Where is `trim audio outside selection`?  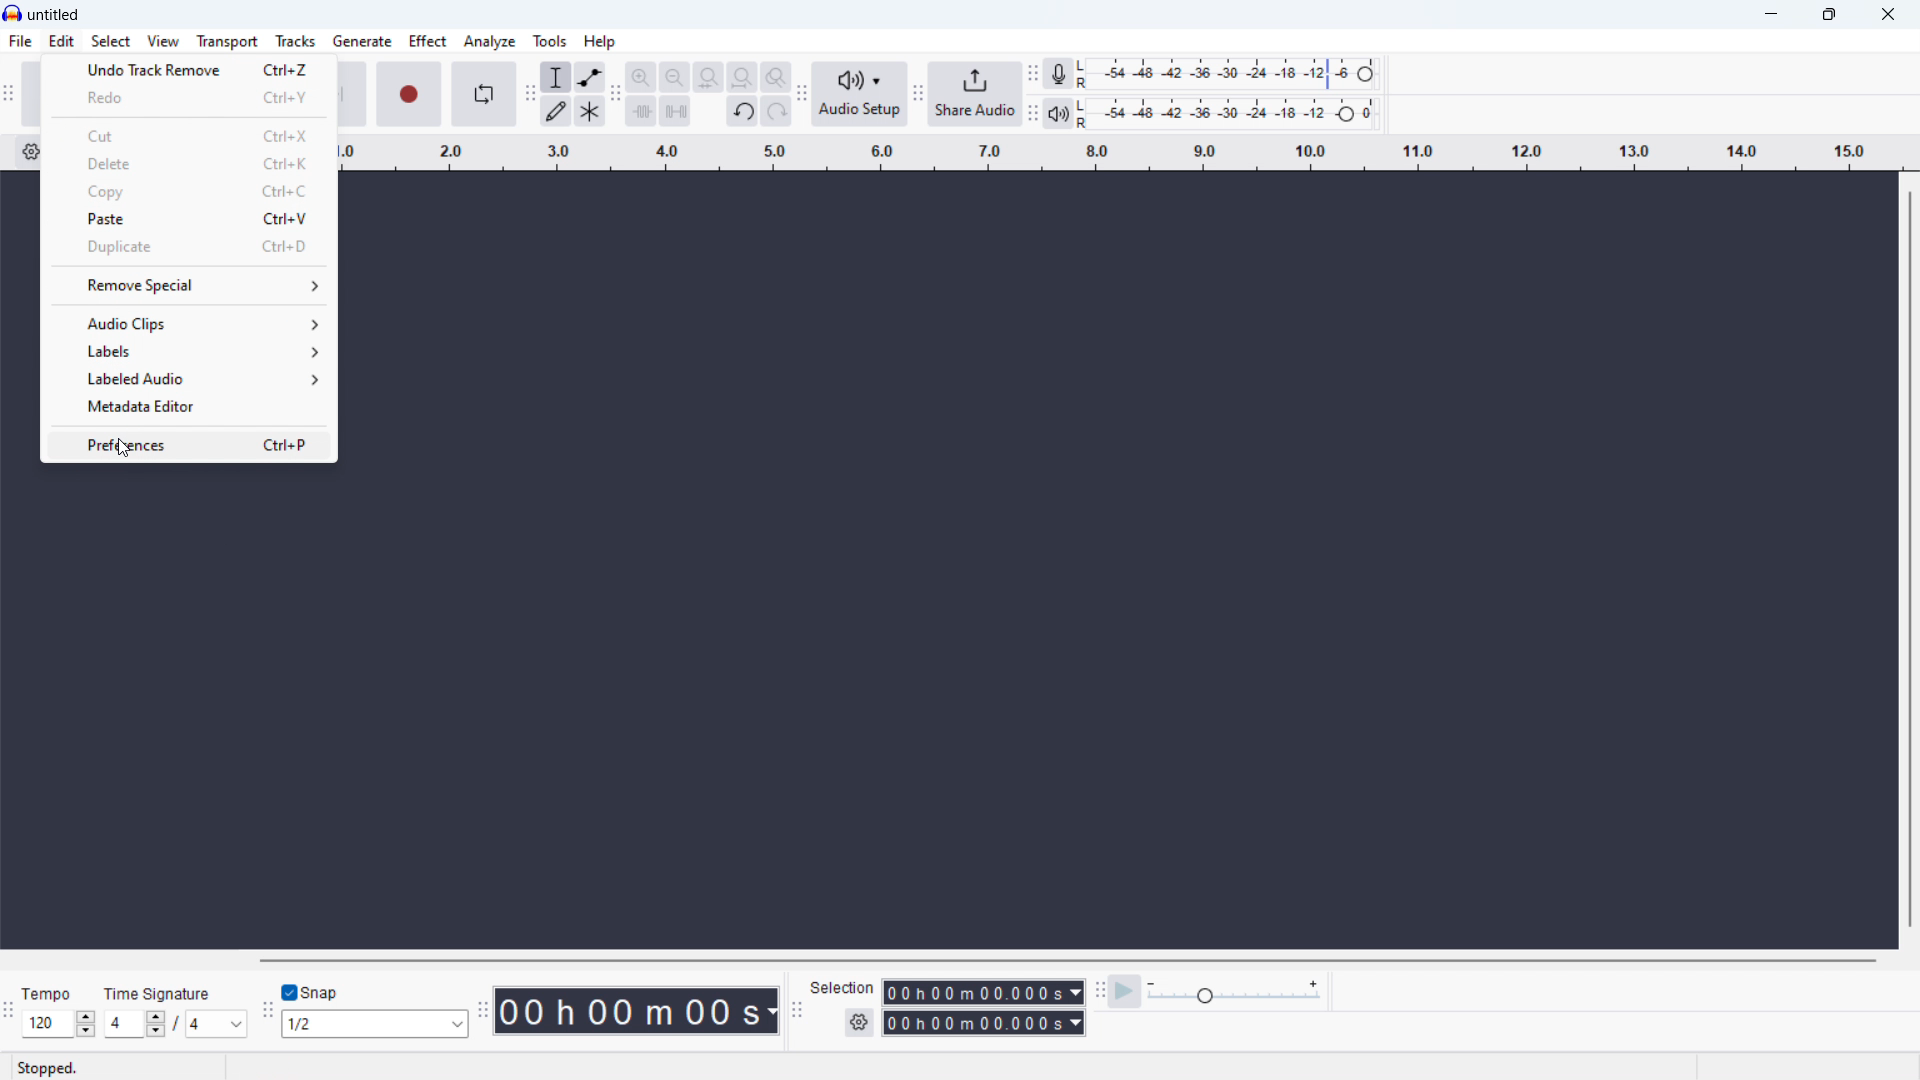 trim audio outside selection is located at coordinates (642, 112).